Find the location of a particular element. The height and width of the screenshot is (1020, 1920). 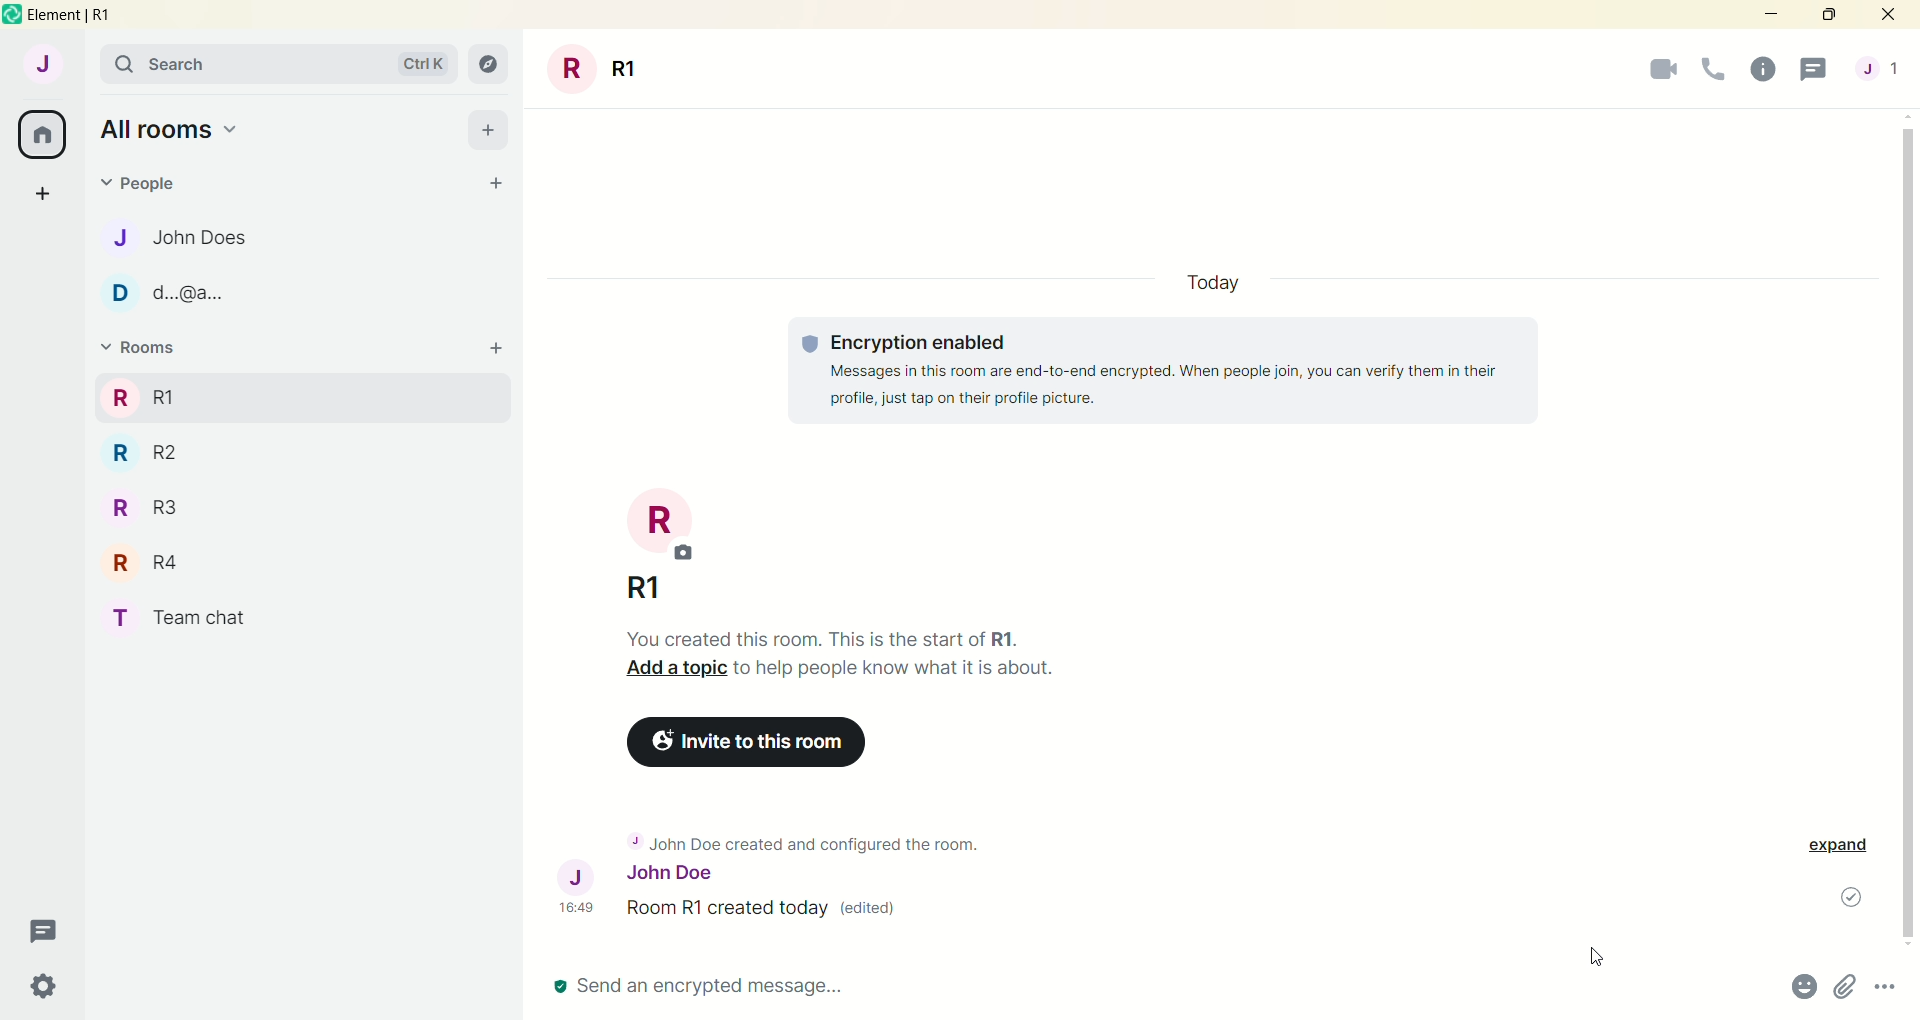

threads is located at coordinates (49, 927).